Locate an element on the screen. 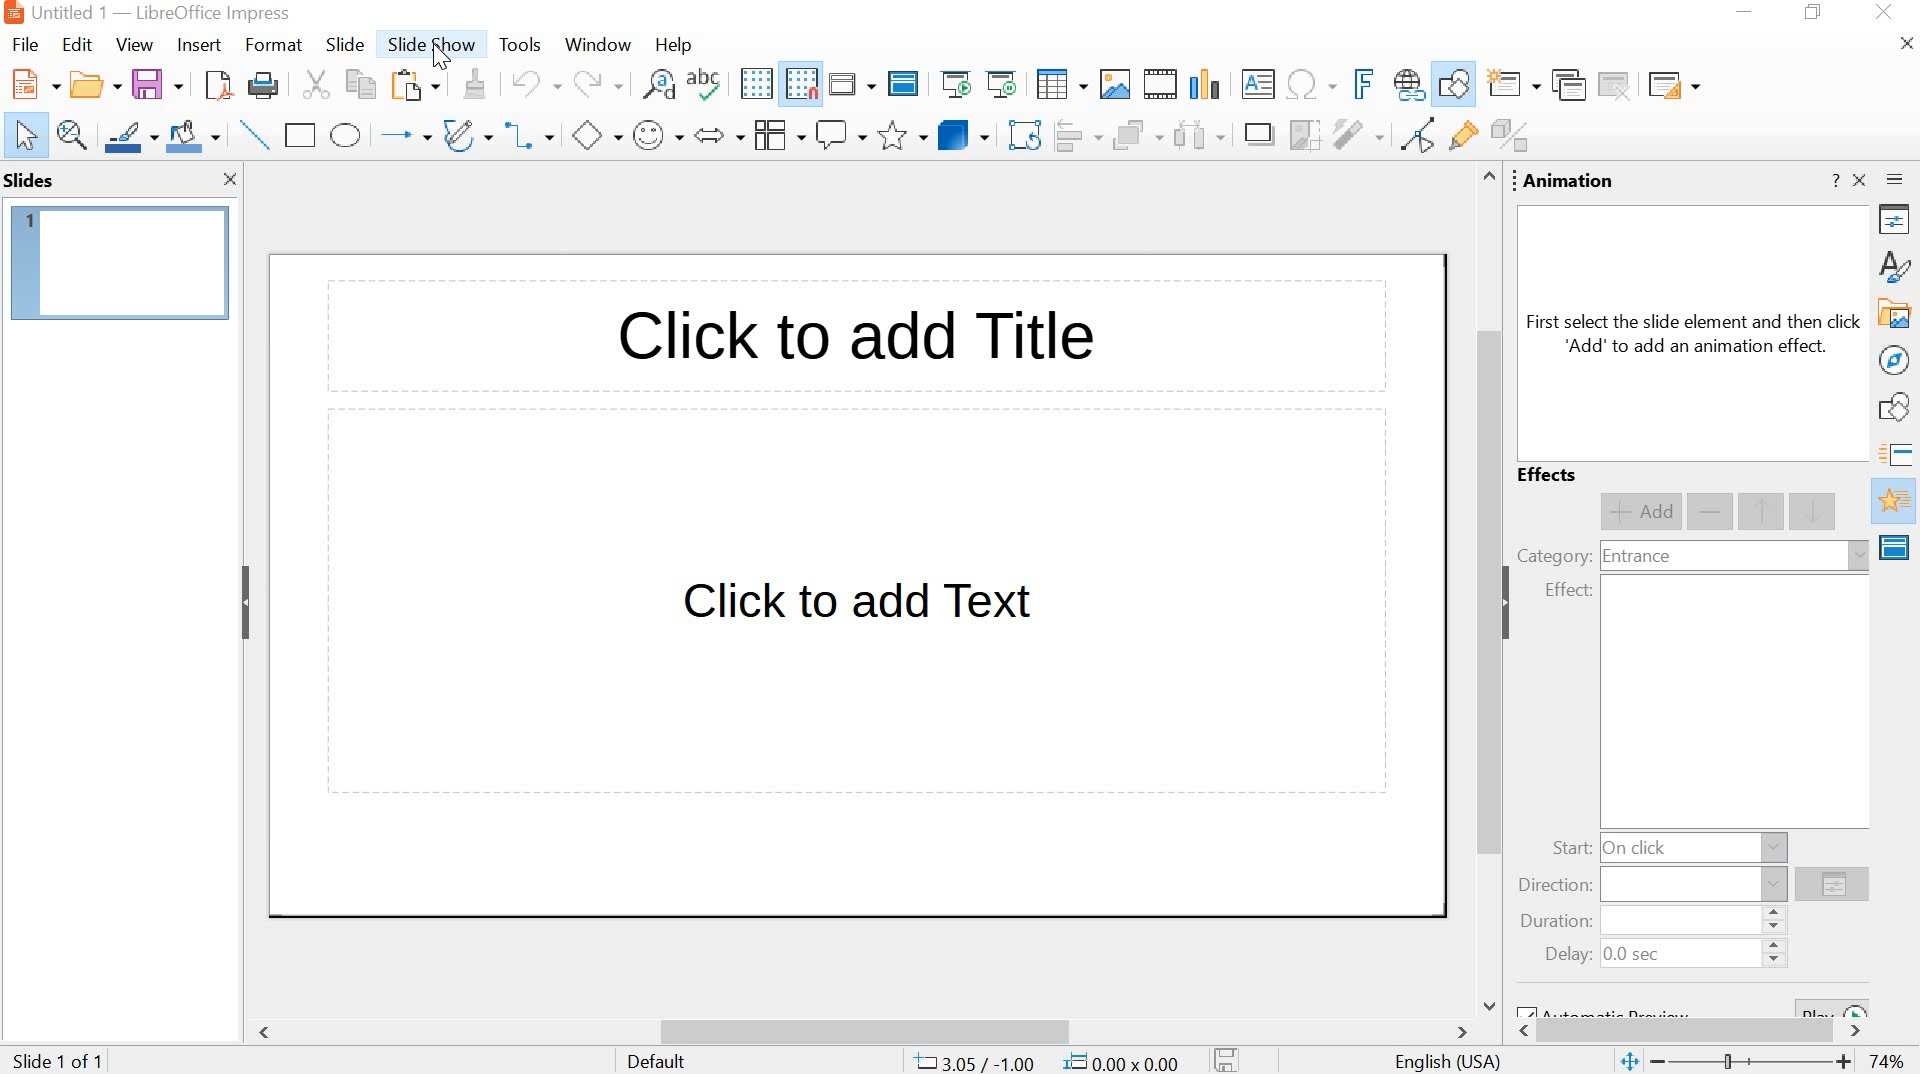 Image resolution: width=1920 pixels, height=1074 pixels. collapse is located at coordinates (1513, 603).